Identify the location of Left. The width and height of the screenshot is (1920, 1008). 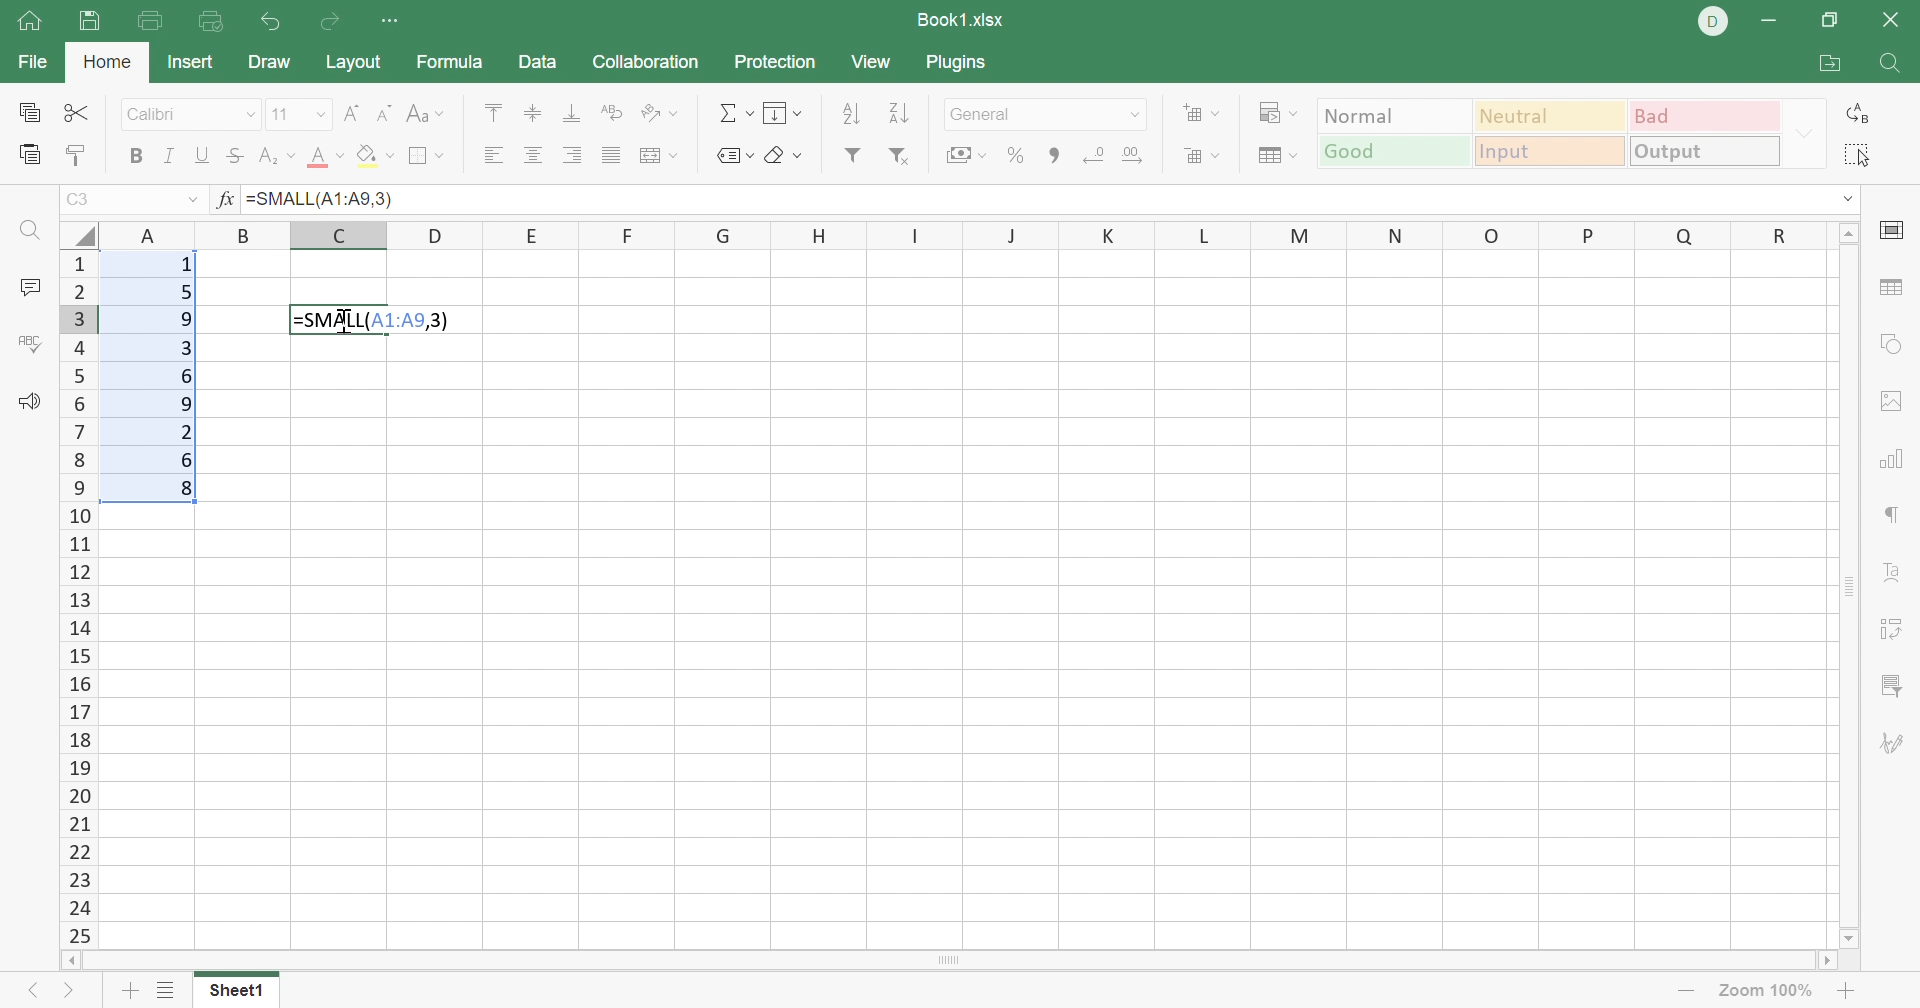
(24, 994).